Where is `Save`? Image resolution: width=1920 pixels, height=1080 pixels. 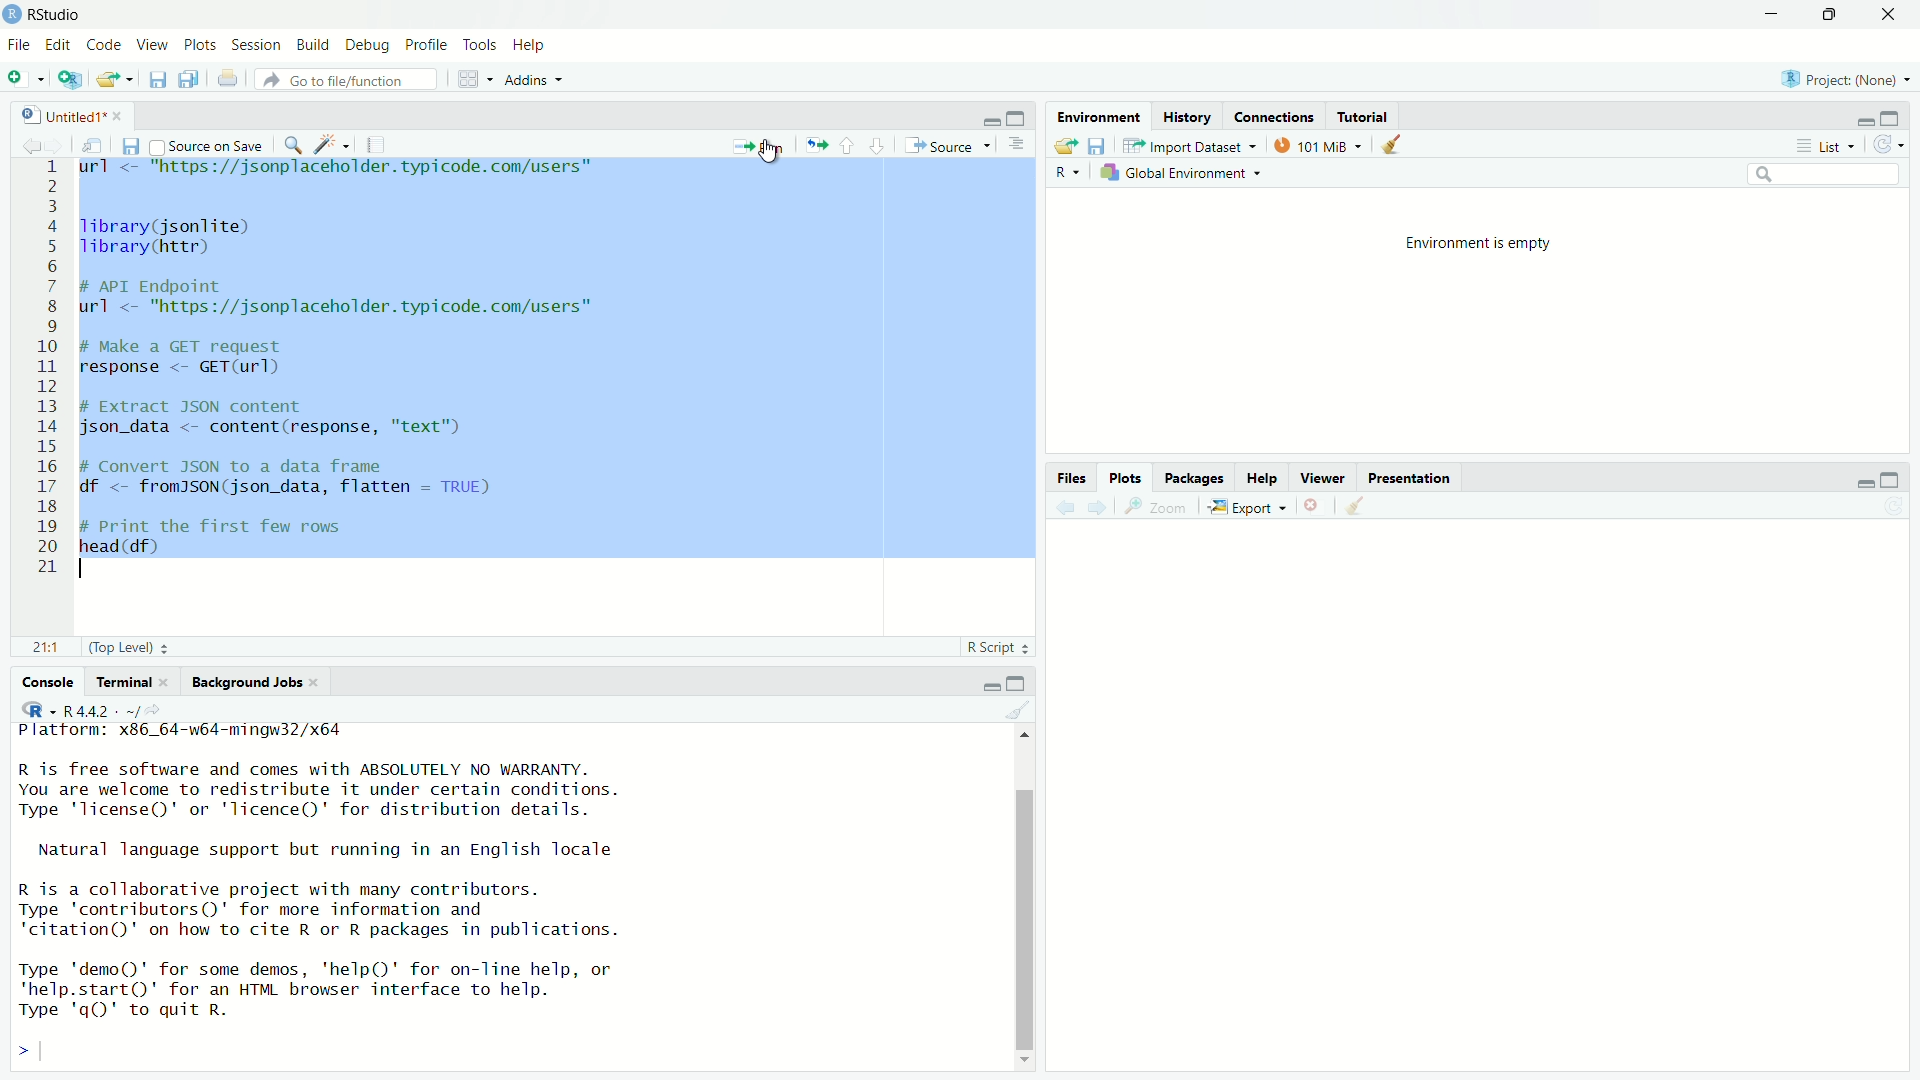 Save is located at coordinates (1096, 146).